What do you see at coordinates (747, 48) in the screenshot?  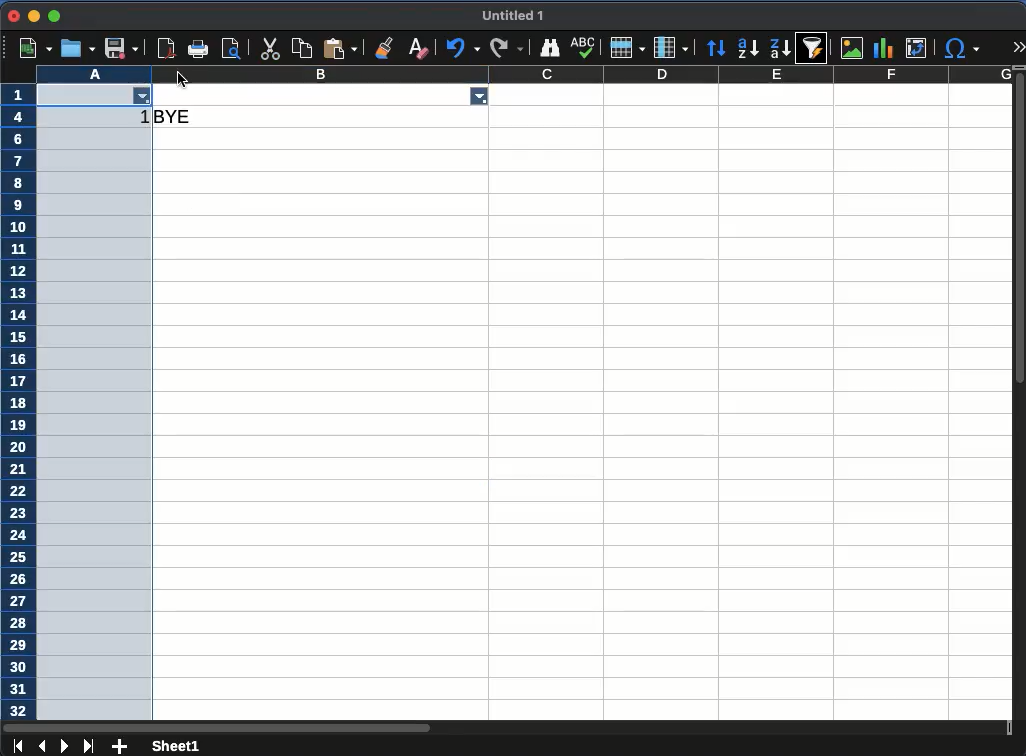 I see `ascending` at bounding box center [747, 48].